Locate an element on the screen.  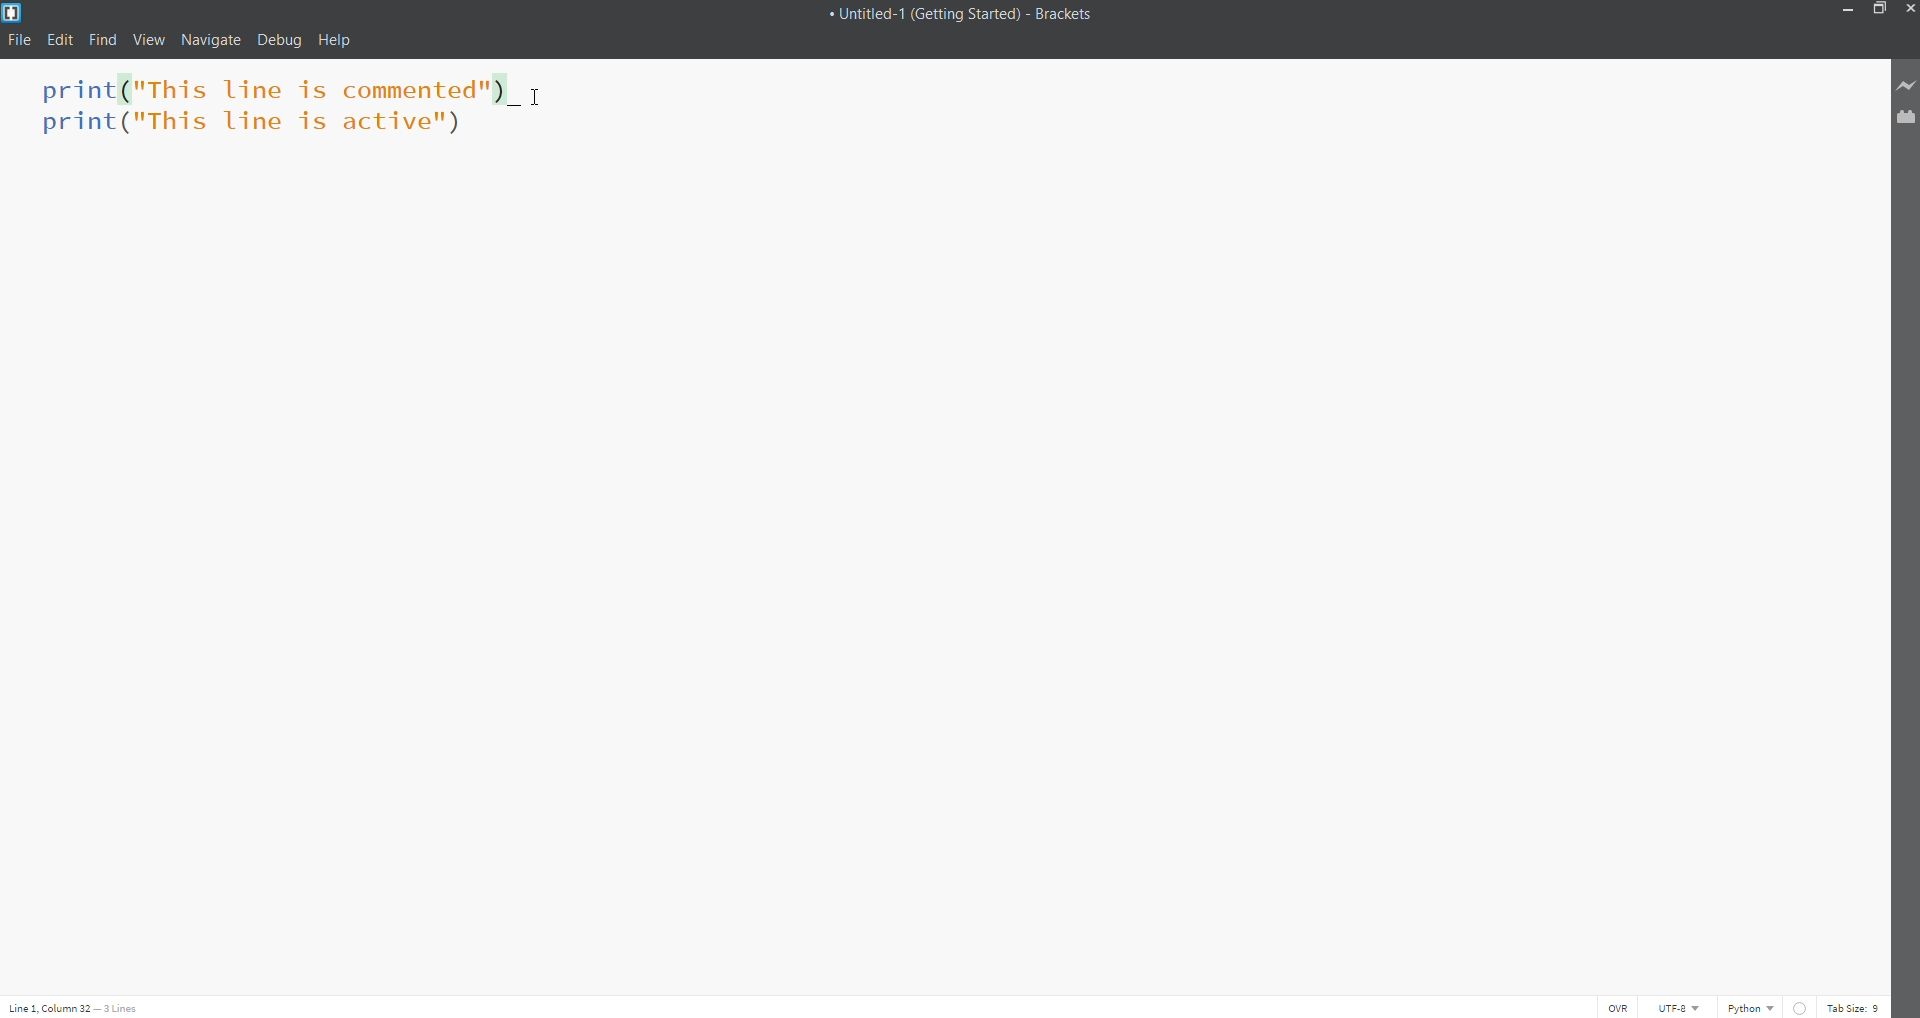
File Type is located at coordinates (1752, 1005).